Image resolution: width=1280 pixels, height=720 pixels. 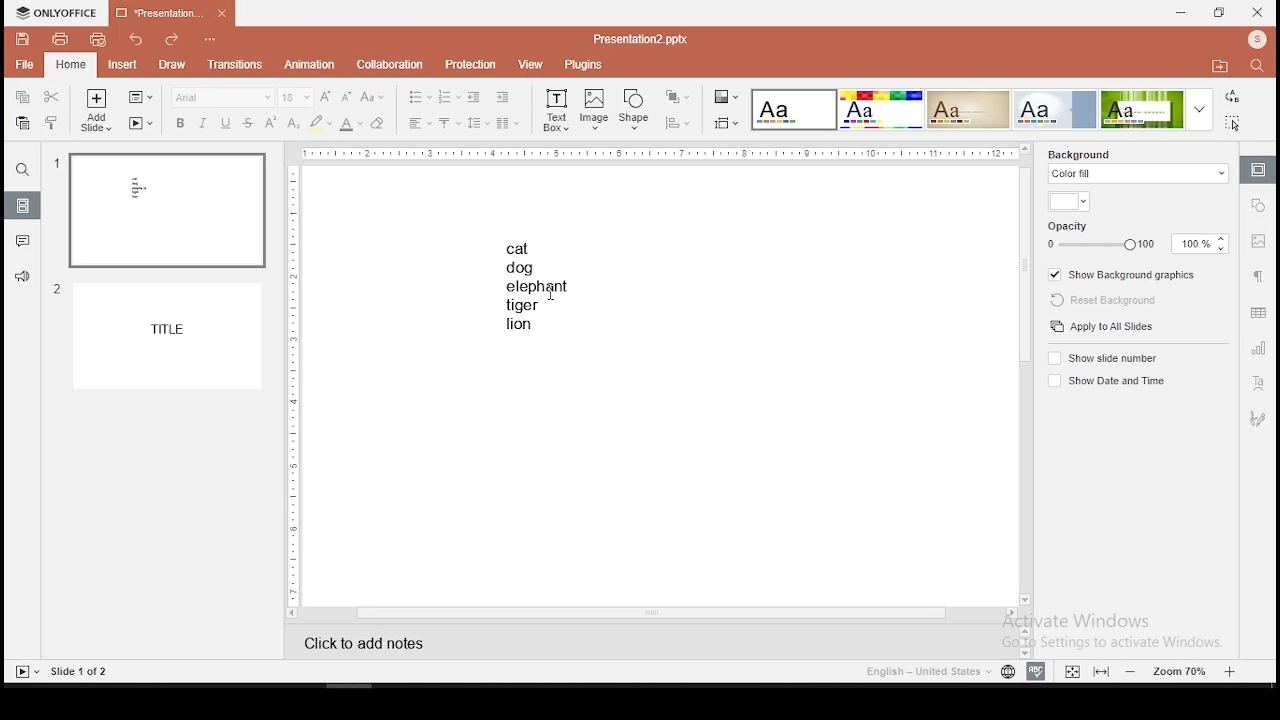 I want to click on subscript, so click(x=292, y=124).